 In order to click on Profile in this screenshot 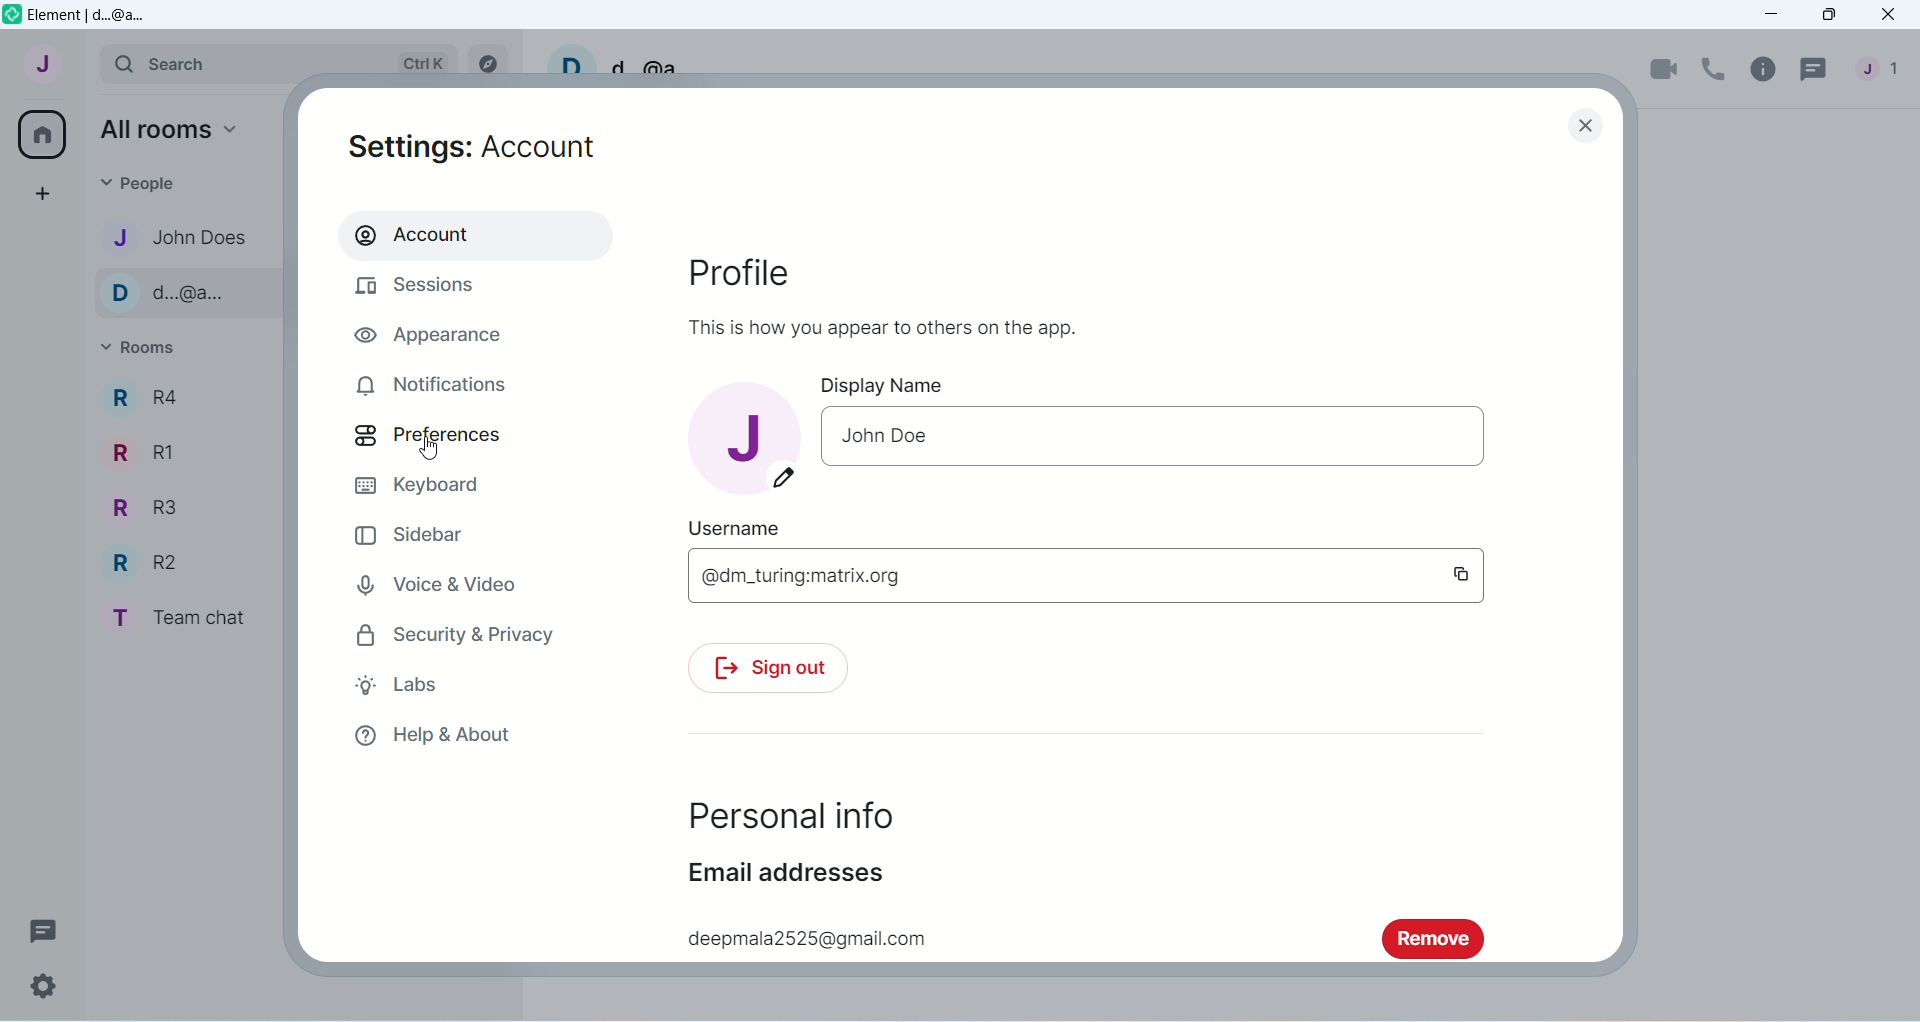, I will do `click(743, 270)`.